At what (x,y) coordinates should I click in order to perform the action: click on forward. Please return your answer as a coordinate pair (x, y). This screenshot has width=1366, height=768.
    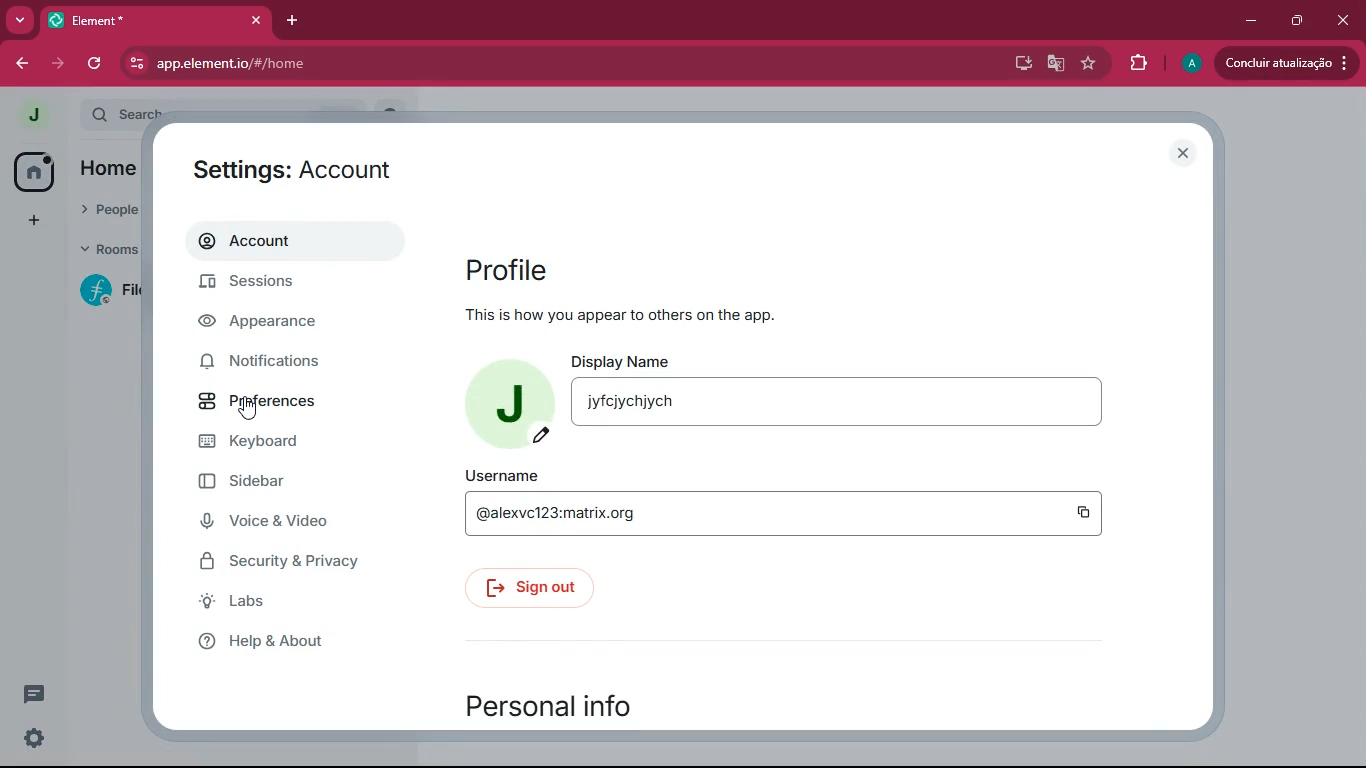
    Looking at the image, I should click on (60, 64).